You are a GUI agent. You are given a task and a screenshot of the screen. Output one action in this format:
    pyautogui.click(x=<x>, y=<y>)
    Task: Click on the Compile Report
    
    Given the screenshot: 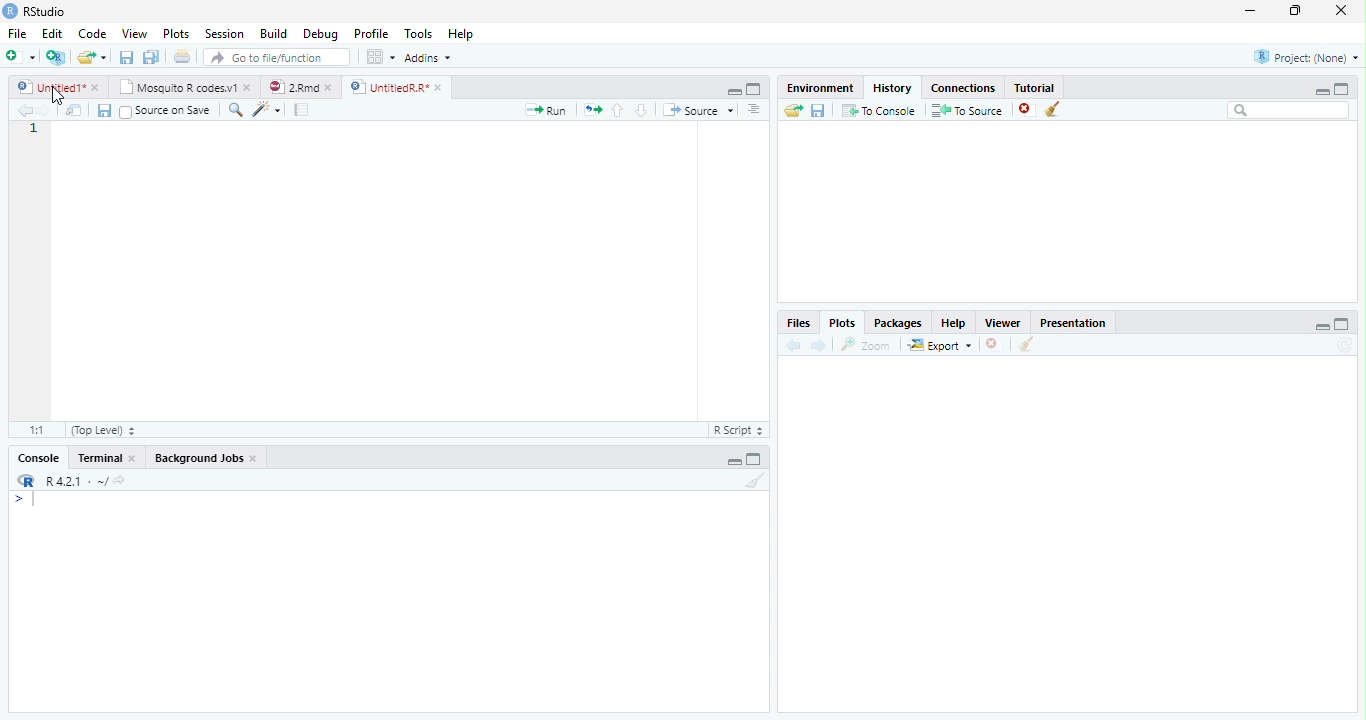 What is the action you would take?
    pyautogui.click(x=301, y=109)
    